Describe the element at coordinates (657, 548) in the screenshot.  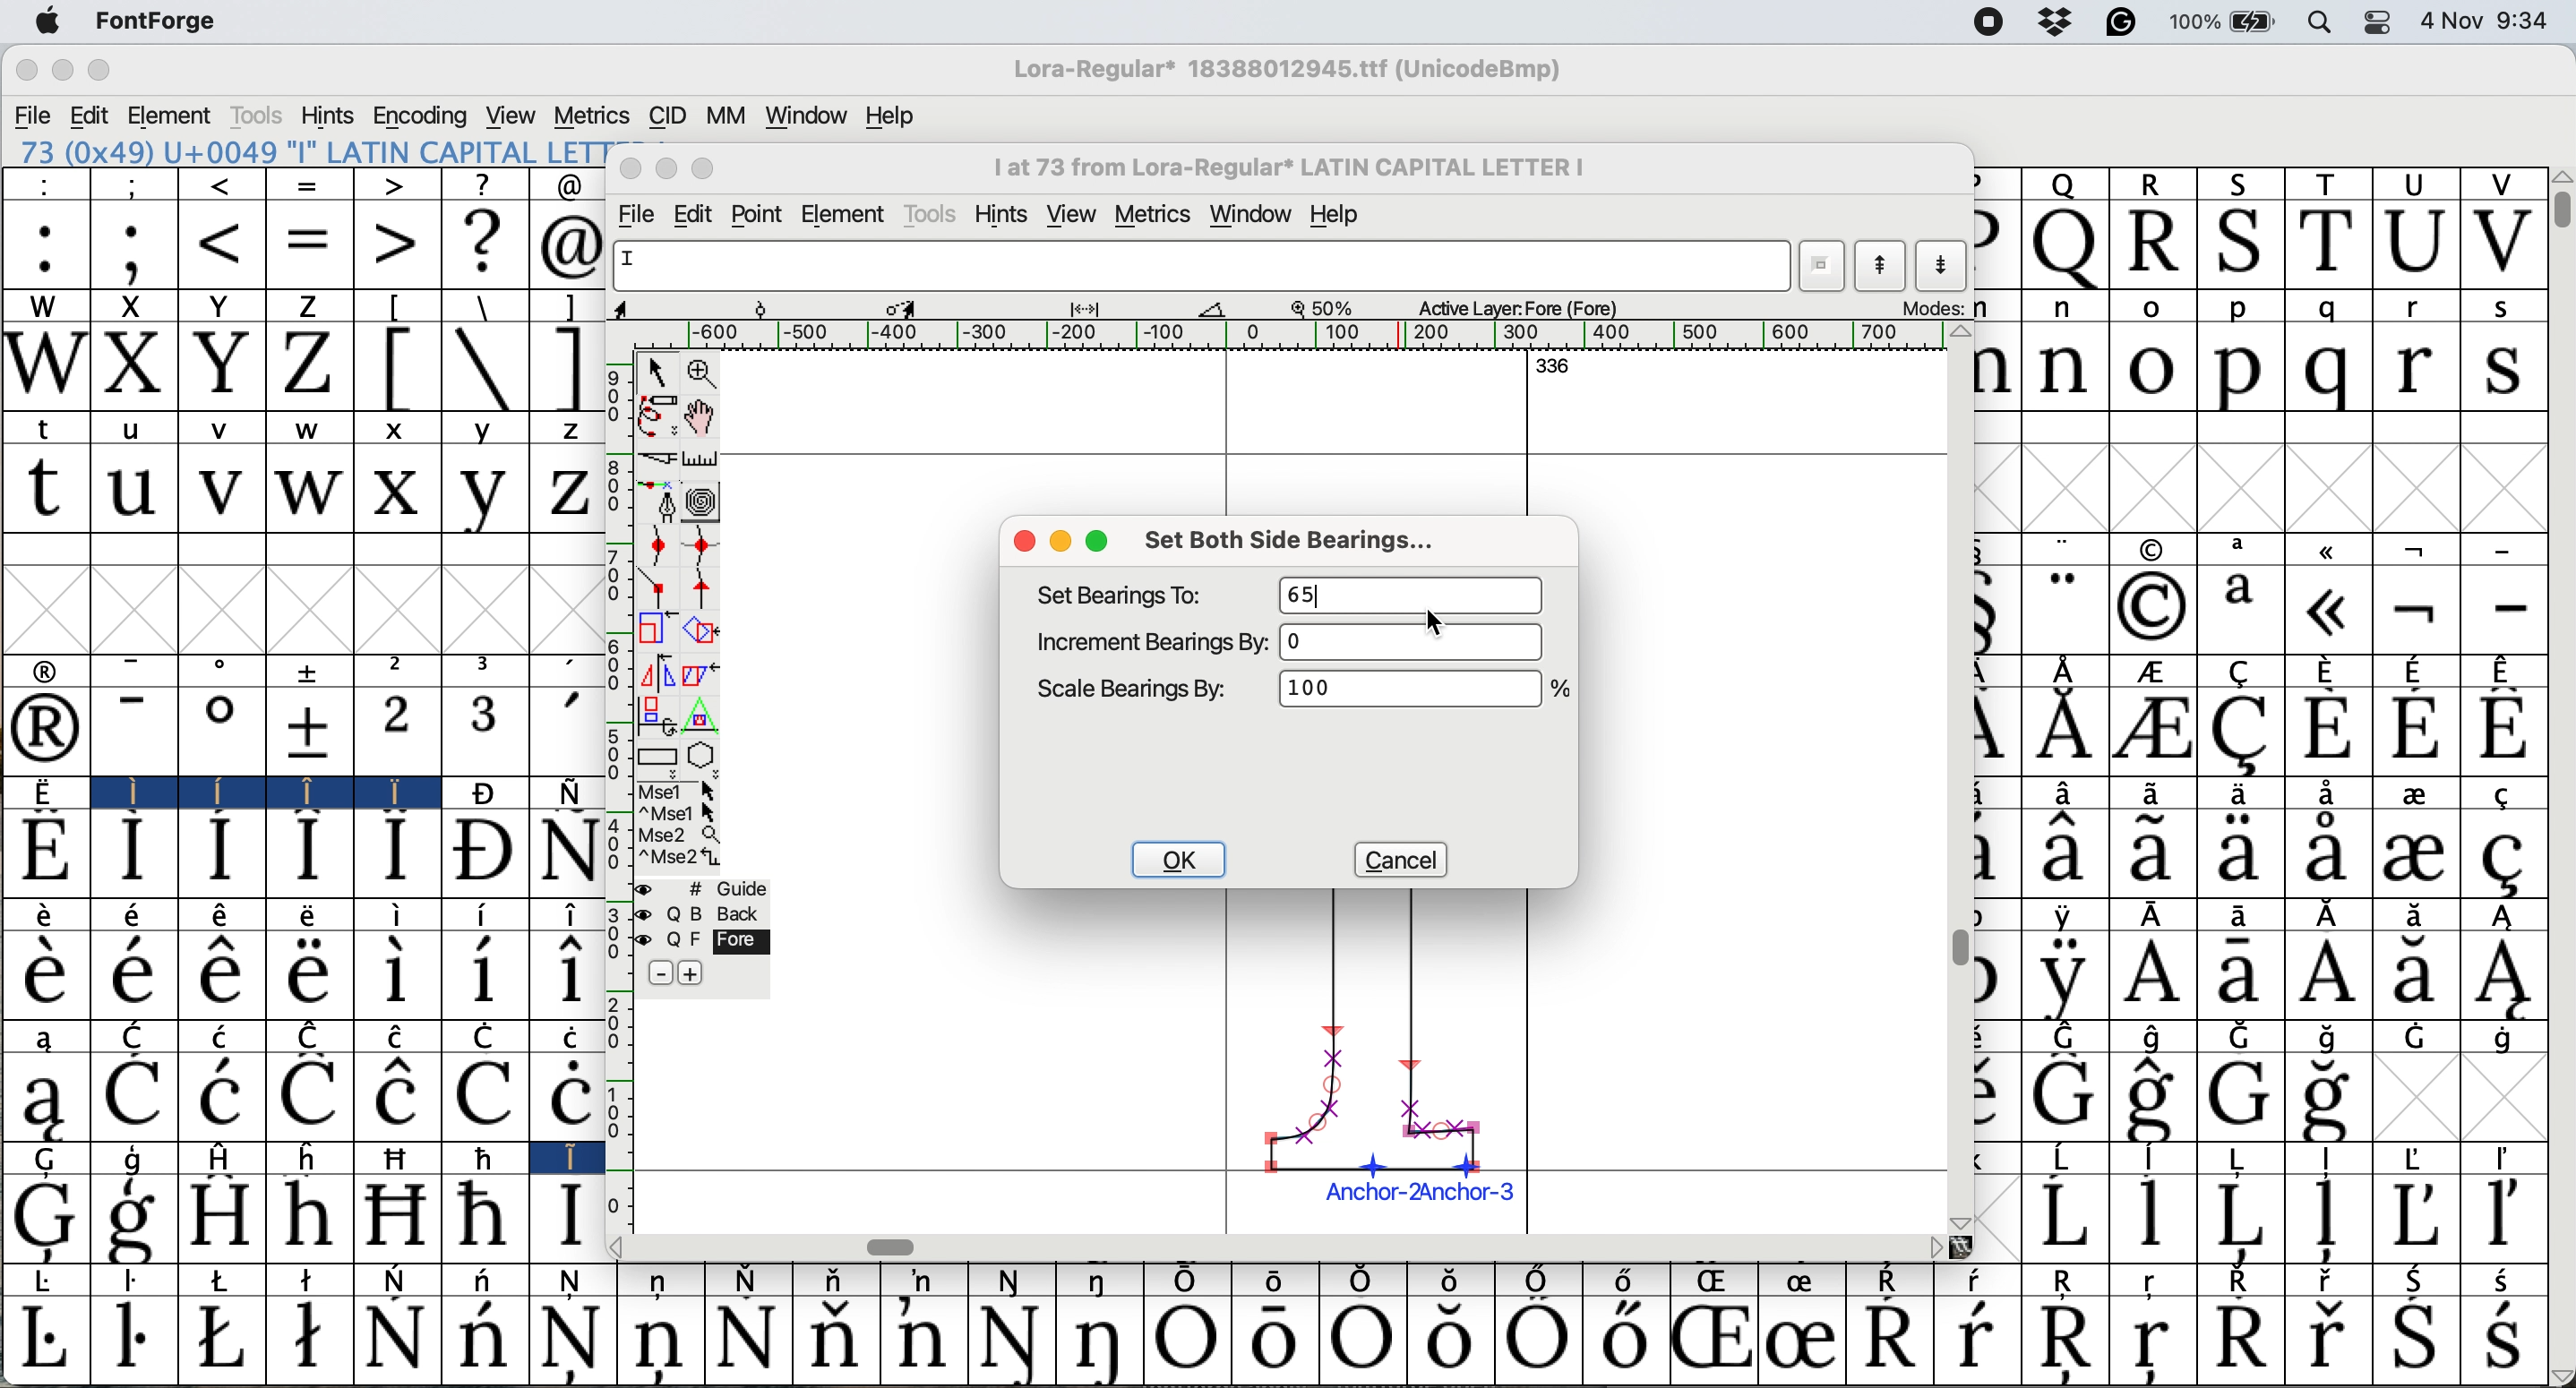
I see `add a curve point` at that location.